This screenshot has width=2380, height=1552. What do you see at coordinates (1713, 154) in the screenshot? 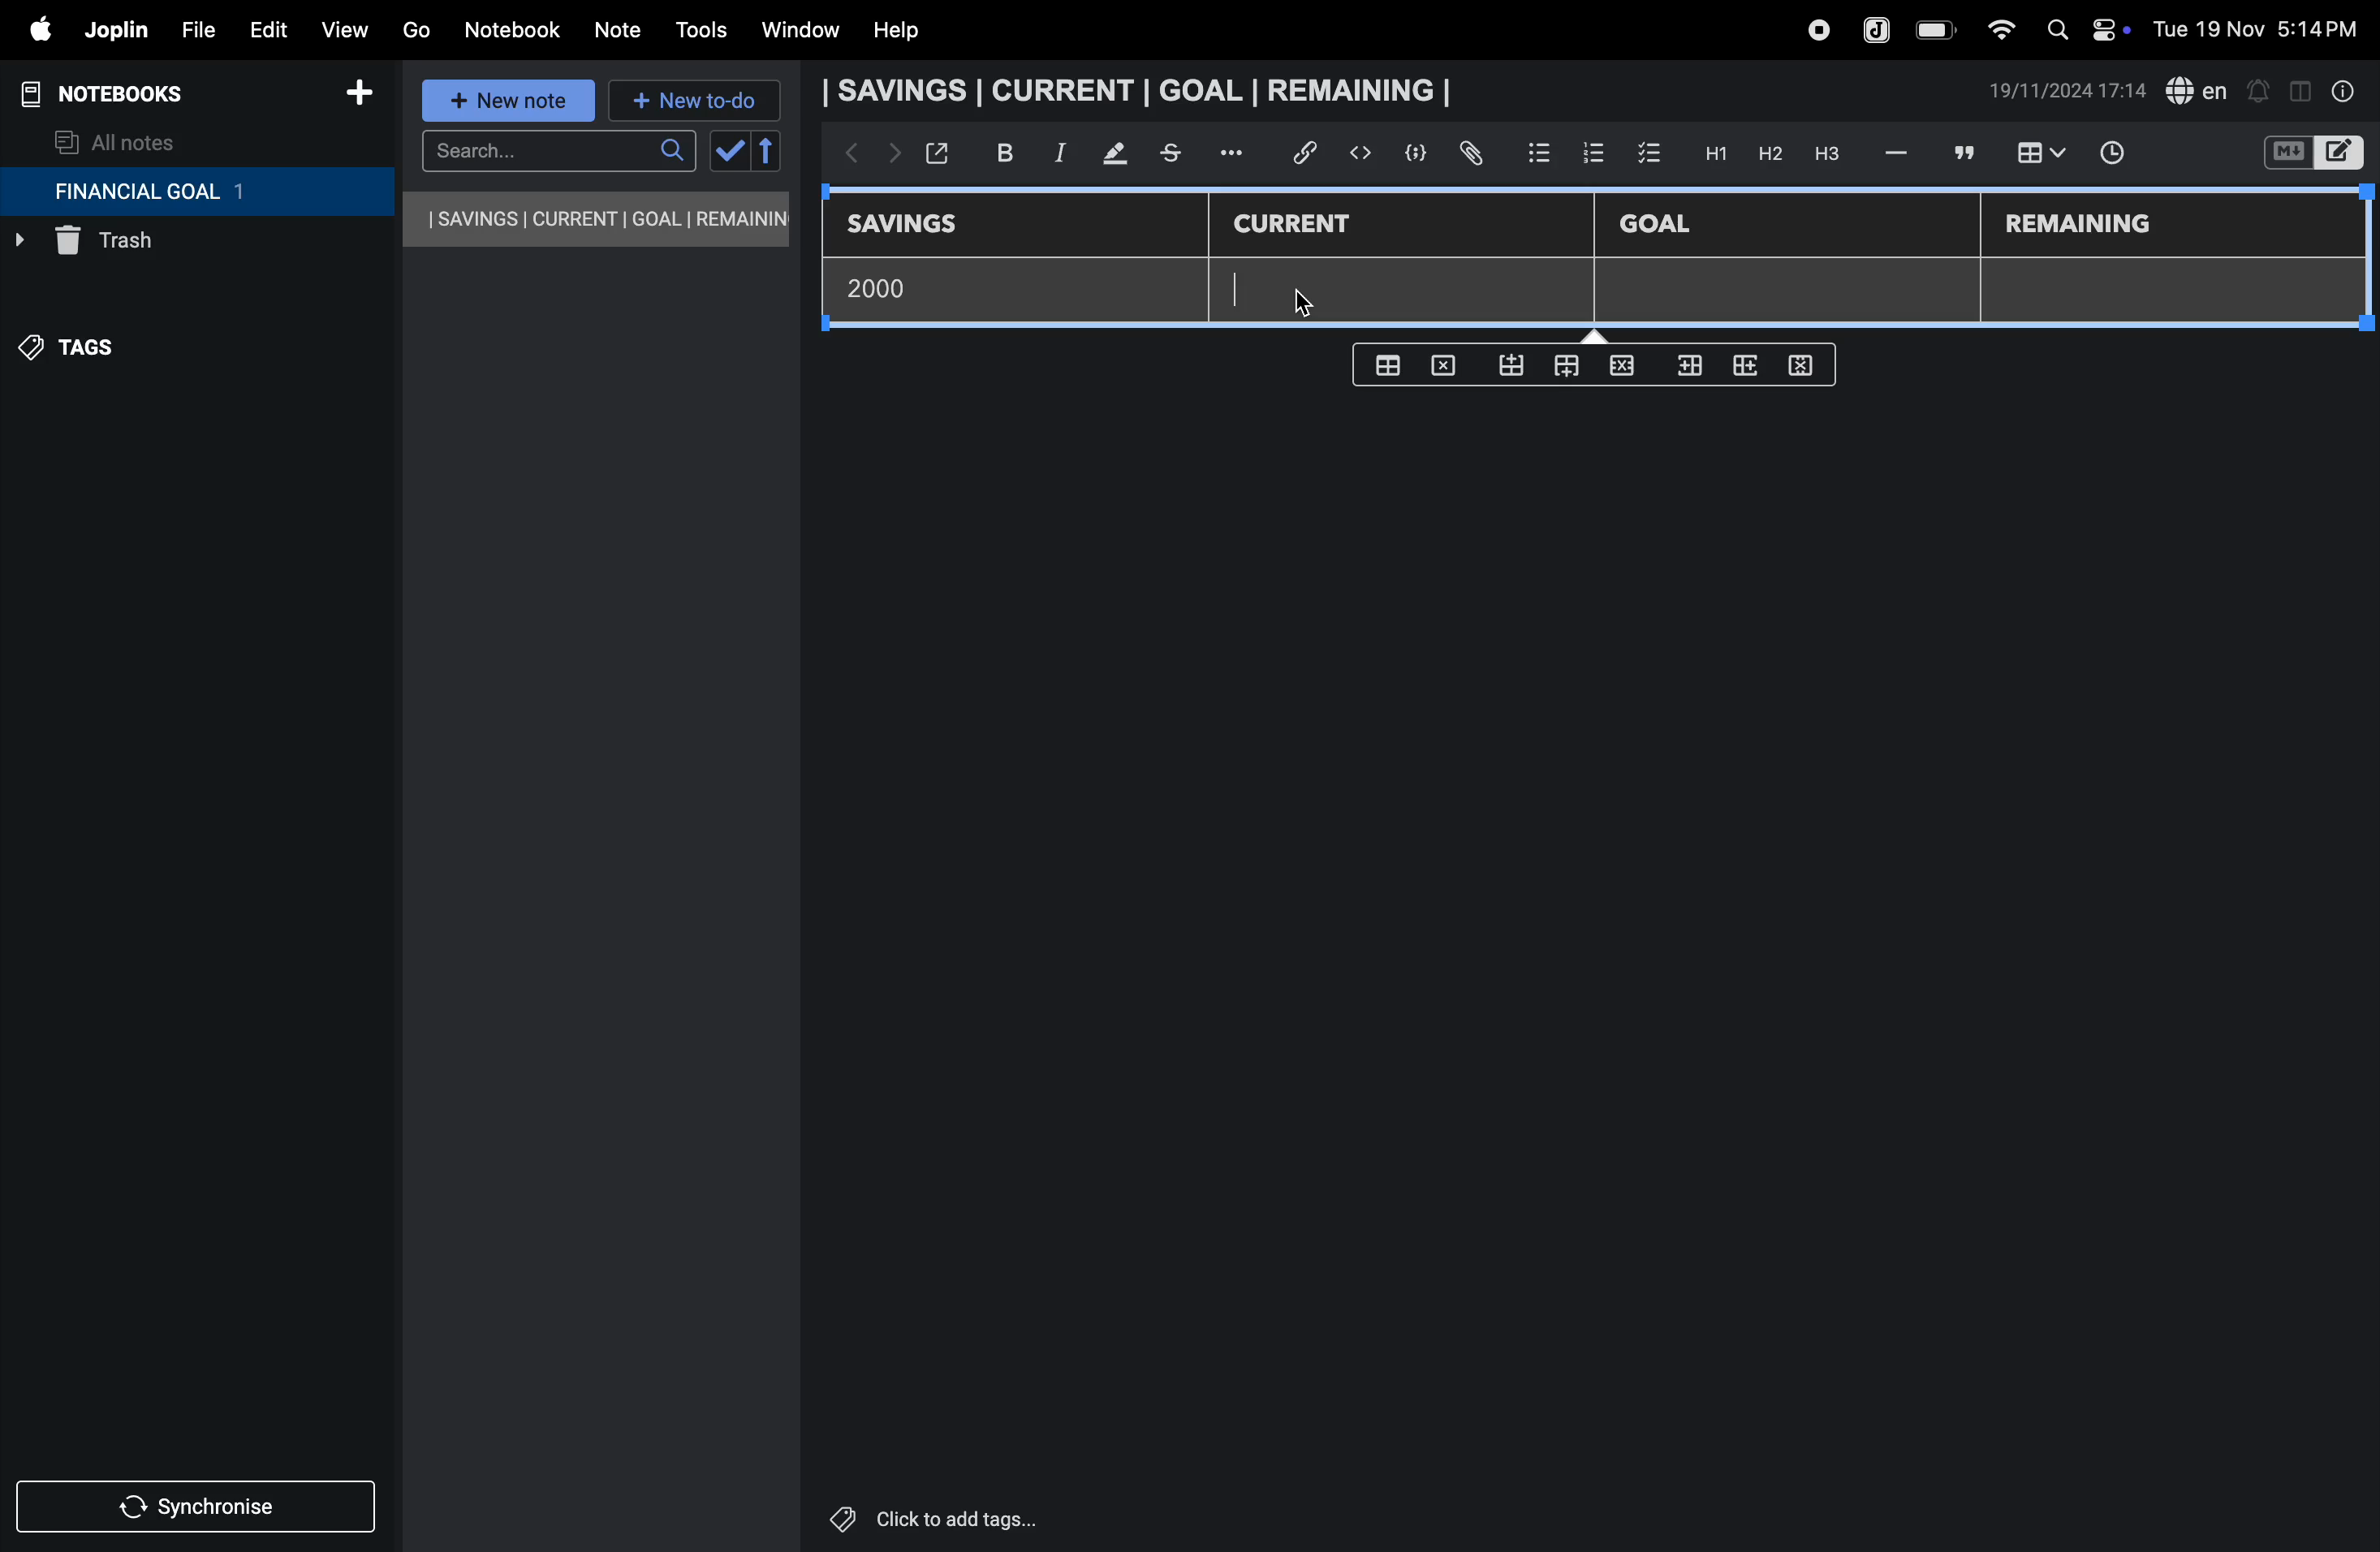
I see `H1` at bounding box center [1713, 154].